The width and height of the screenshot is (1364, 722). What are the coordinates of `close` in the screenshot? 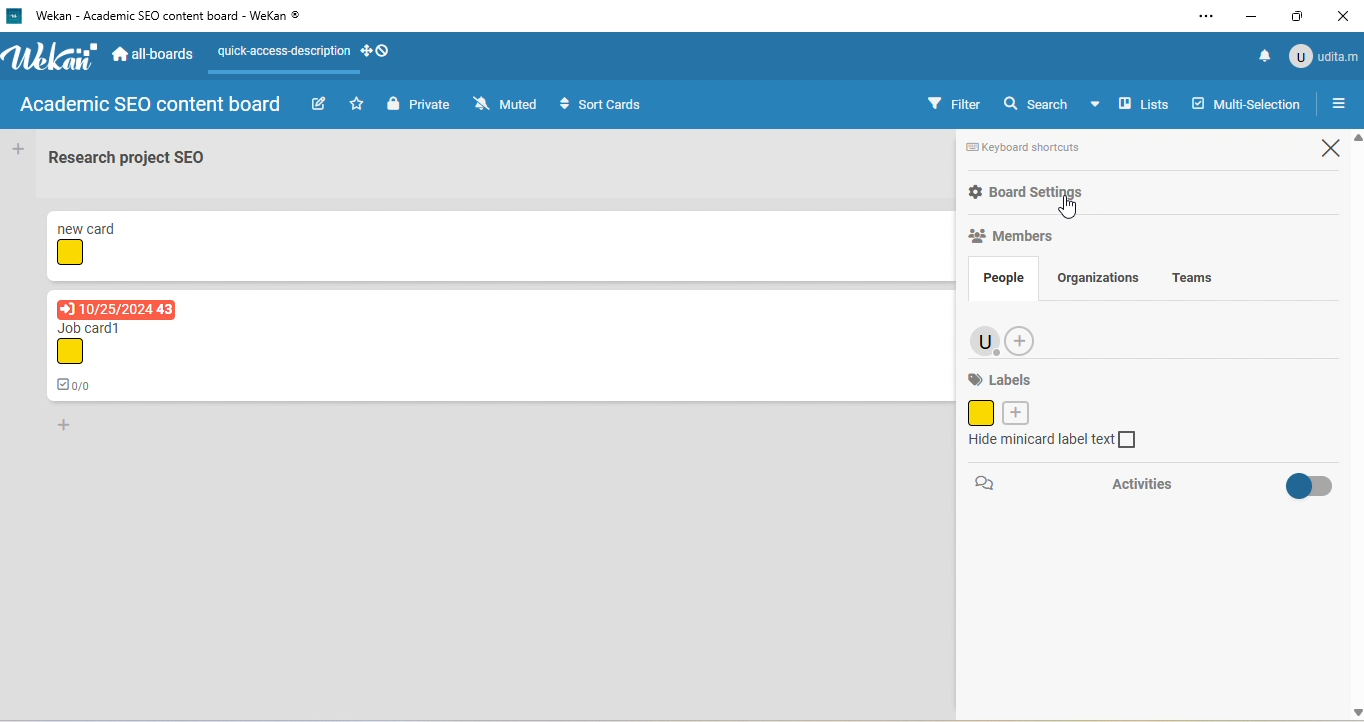 It's located at (1346, 15).